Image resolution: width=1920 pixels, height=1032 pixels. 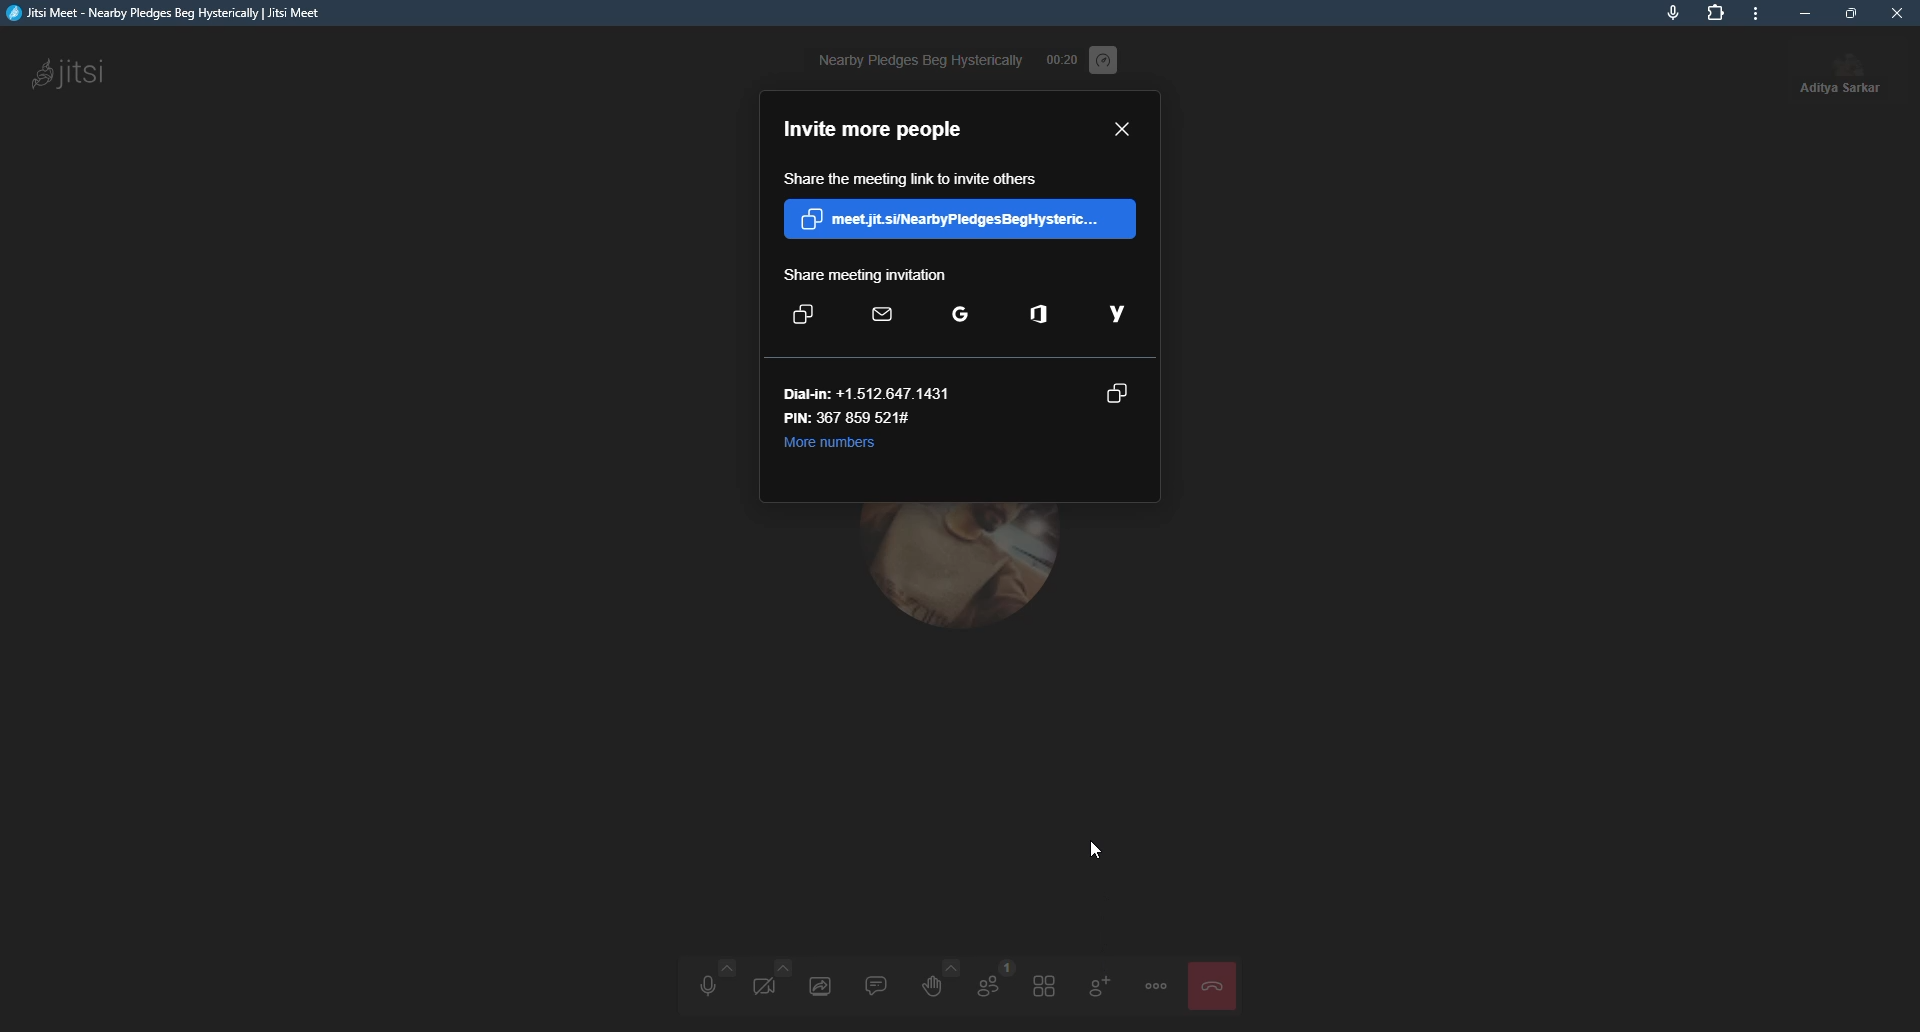 What do you see at coordinates (1060, 60) in the screenshot?
I see `time elapsed` at bounding box center [1060, 60].